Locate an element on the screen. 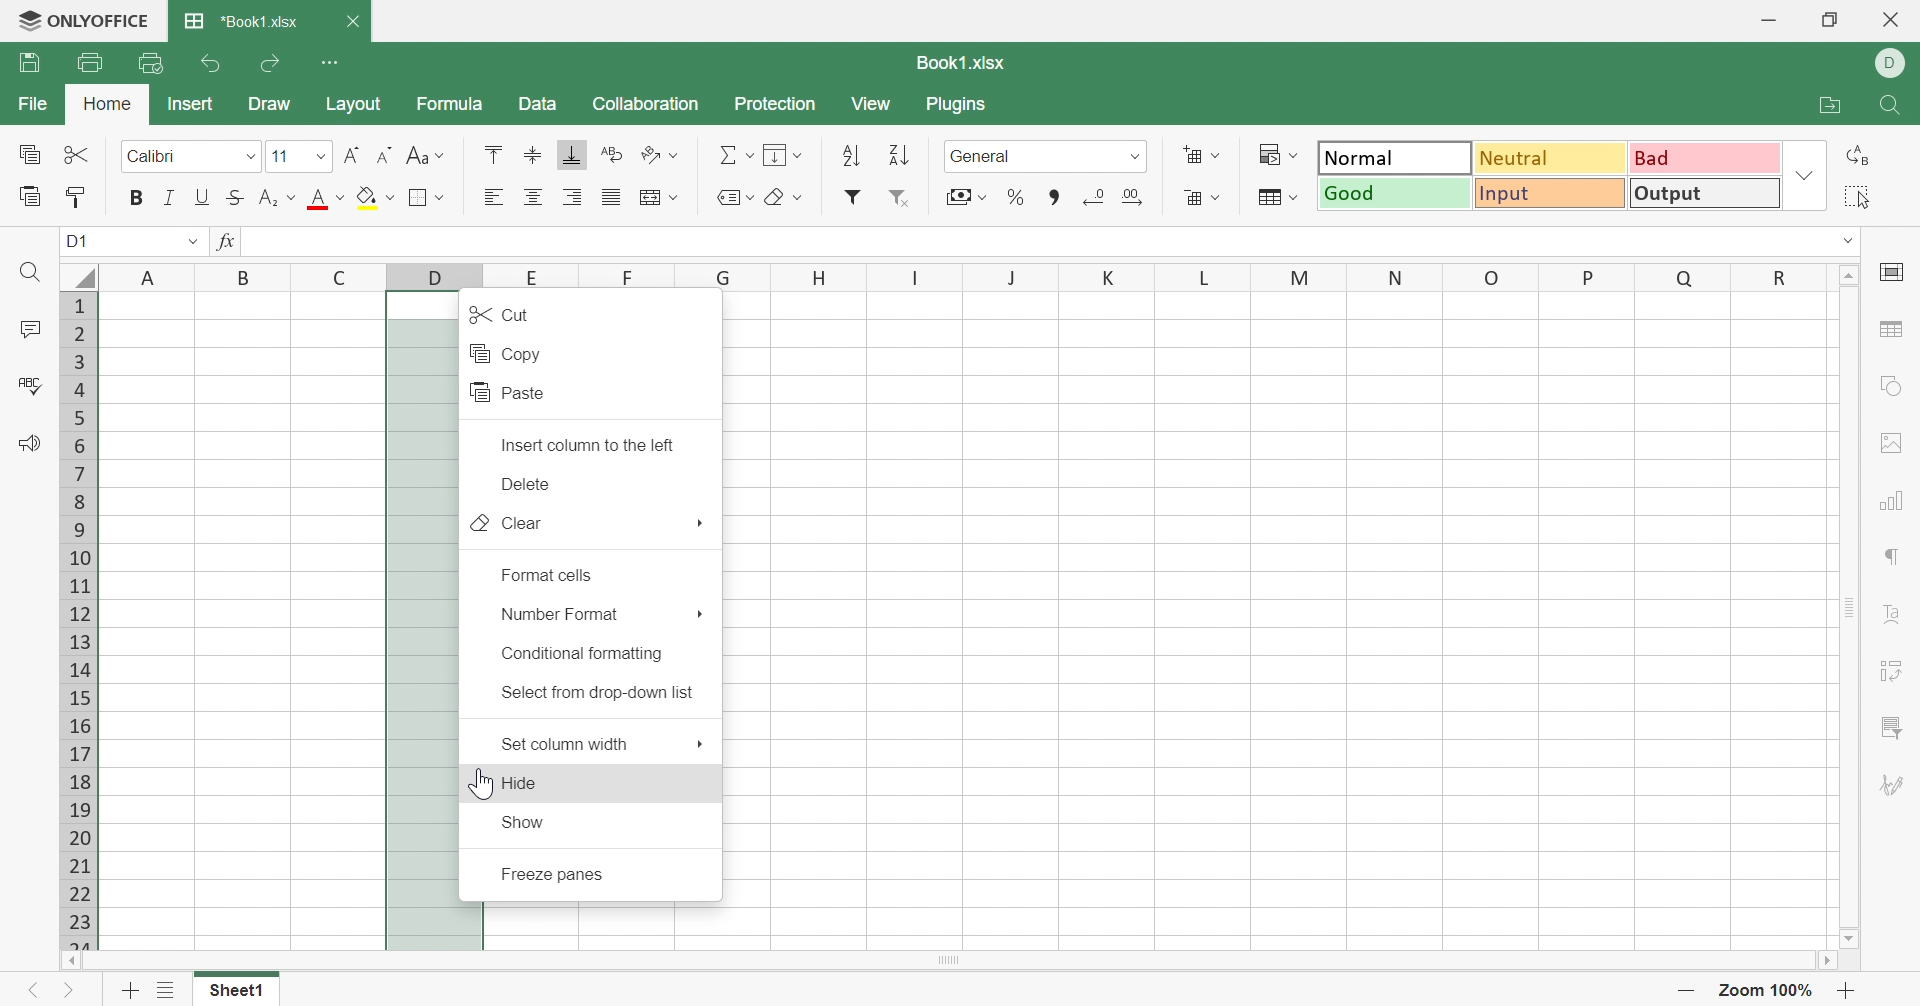  Fill color is located at coordinates (367, 198).